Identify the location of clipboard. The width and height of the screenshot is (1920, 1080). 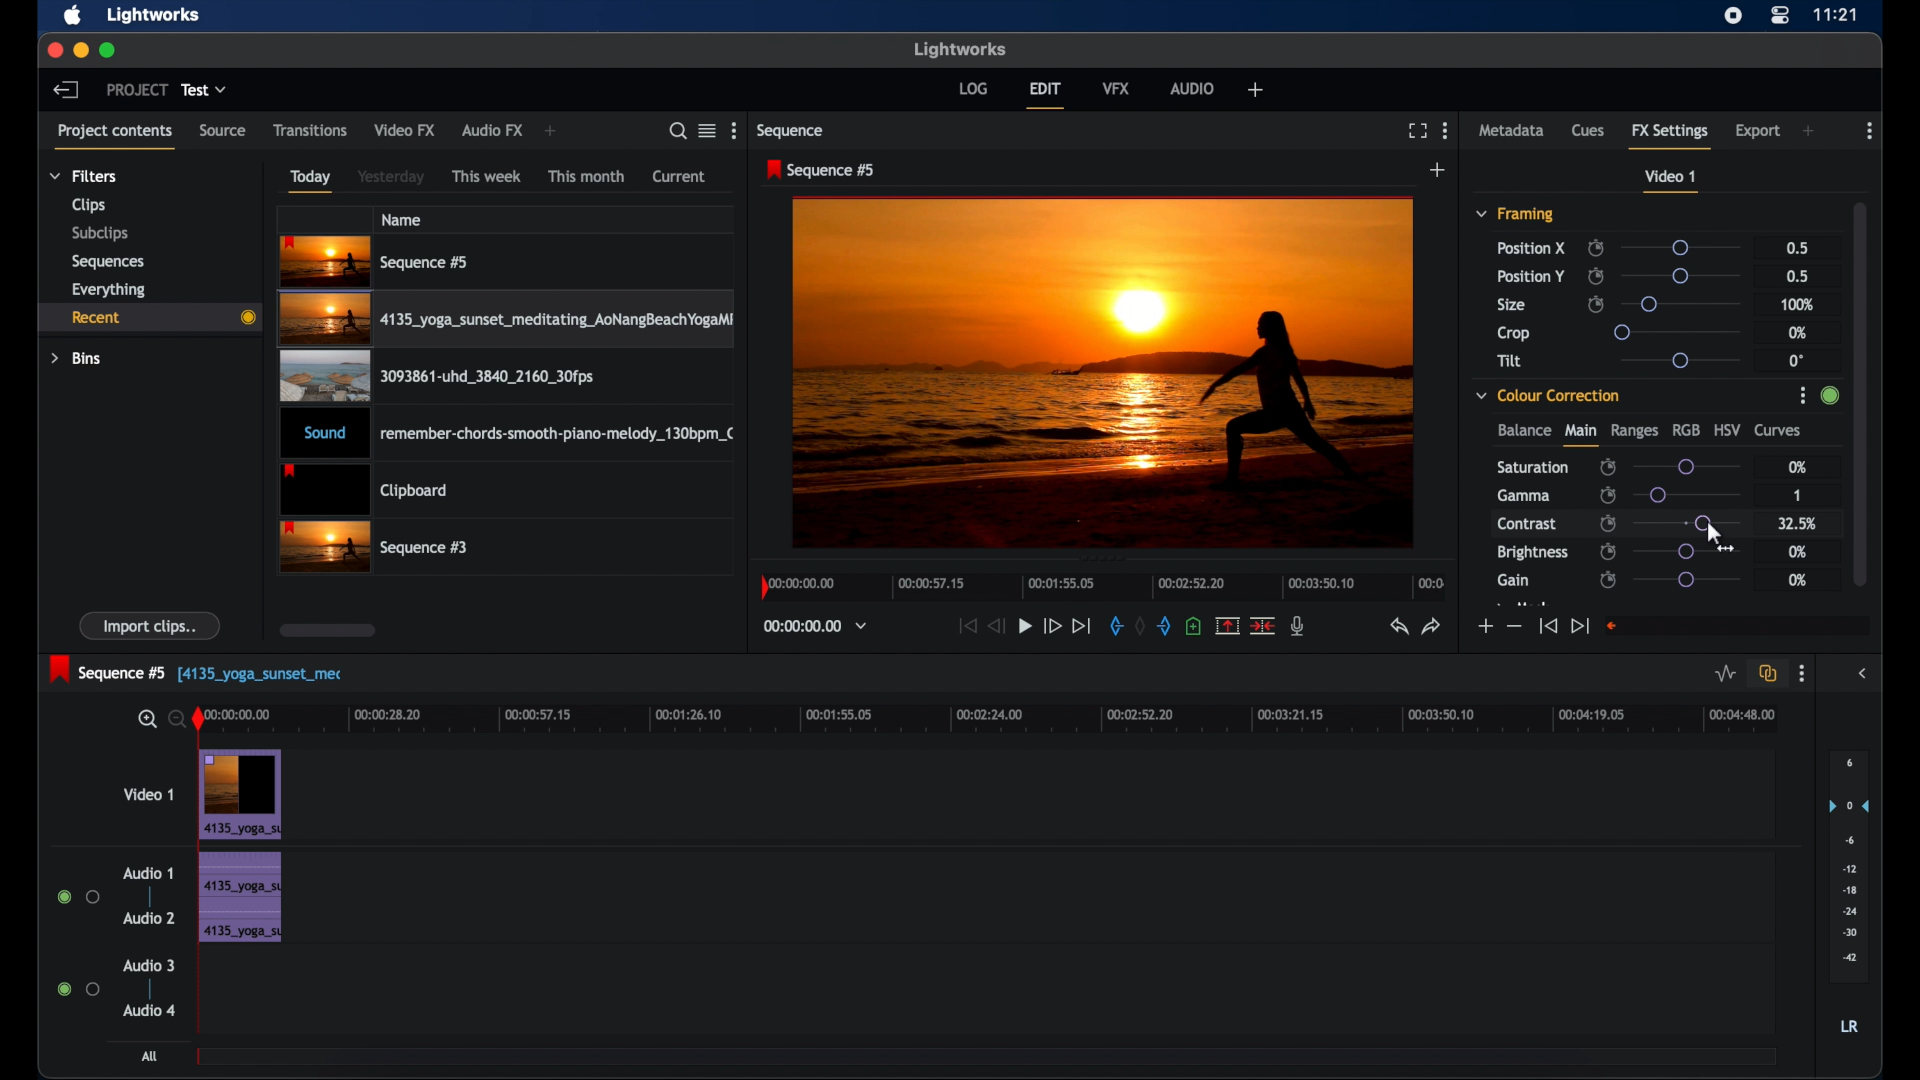
(364, 491).